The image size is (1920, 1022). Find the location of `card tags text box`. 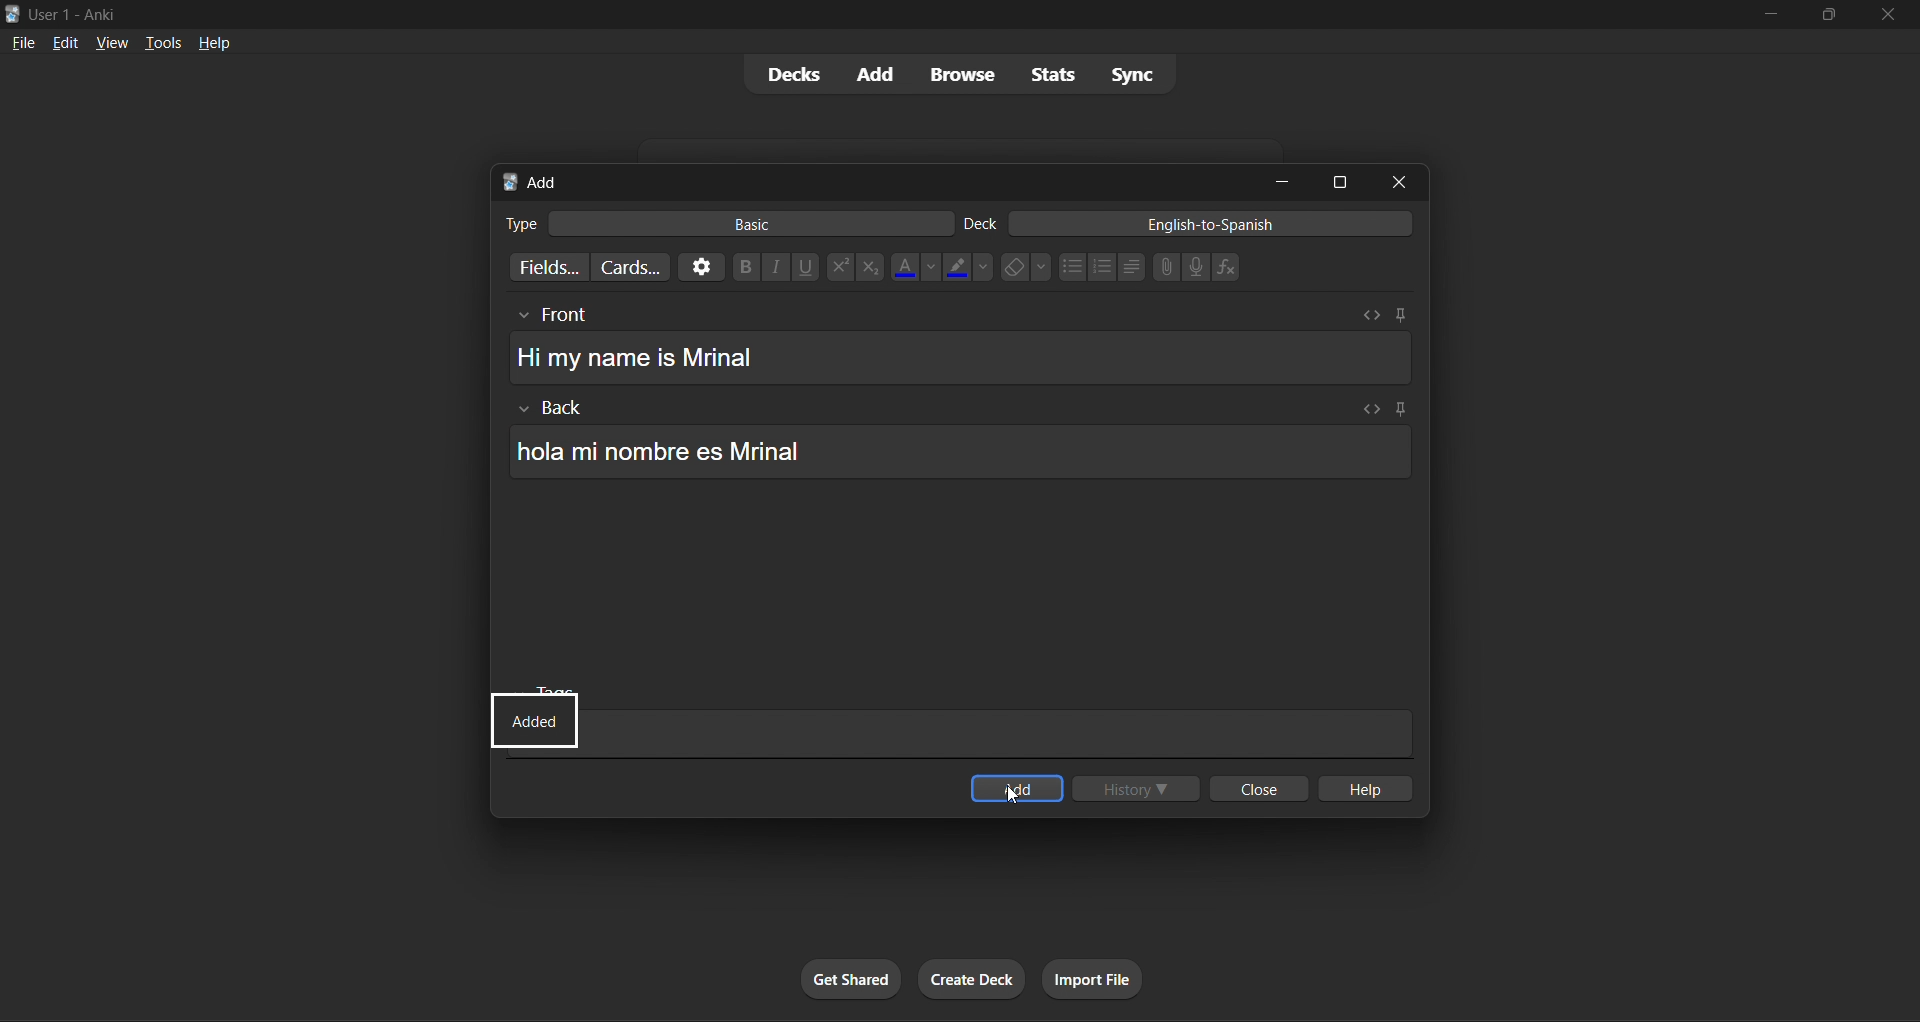

card tags text box is located at coordinates (958, 721).